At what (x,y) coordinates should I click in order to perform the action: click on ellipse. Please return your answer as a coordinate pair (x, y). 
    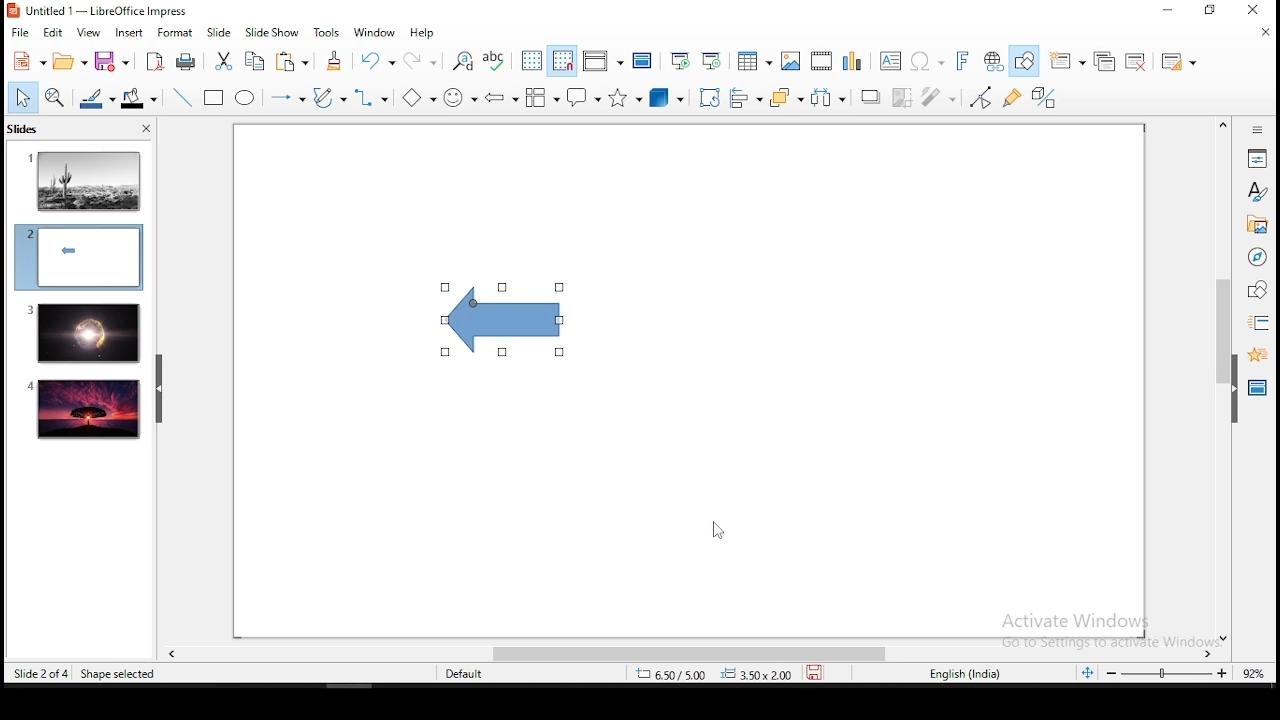
    Looking at the image, I should click on (244, 98).